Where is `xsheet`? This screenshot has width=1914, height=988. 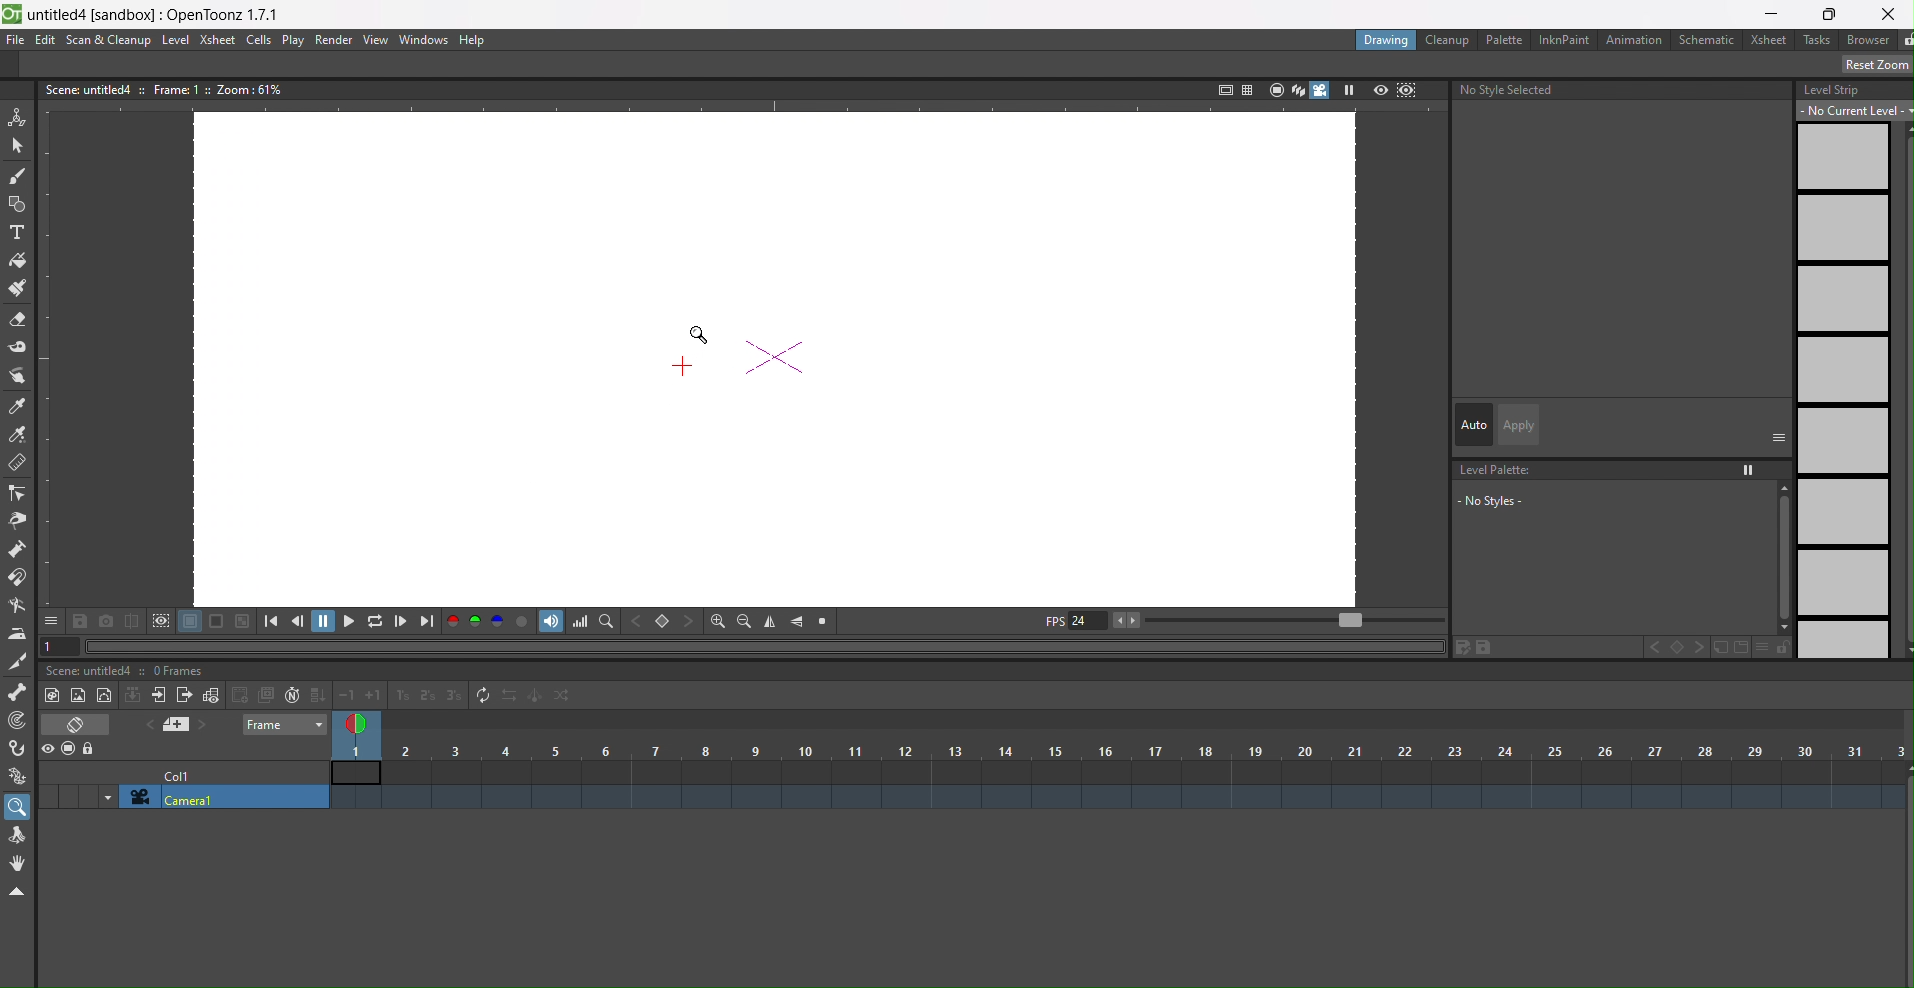
xsheet is located at coordinates (1770, 40).